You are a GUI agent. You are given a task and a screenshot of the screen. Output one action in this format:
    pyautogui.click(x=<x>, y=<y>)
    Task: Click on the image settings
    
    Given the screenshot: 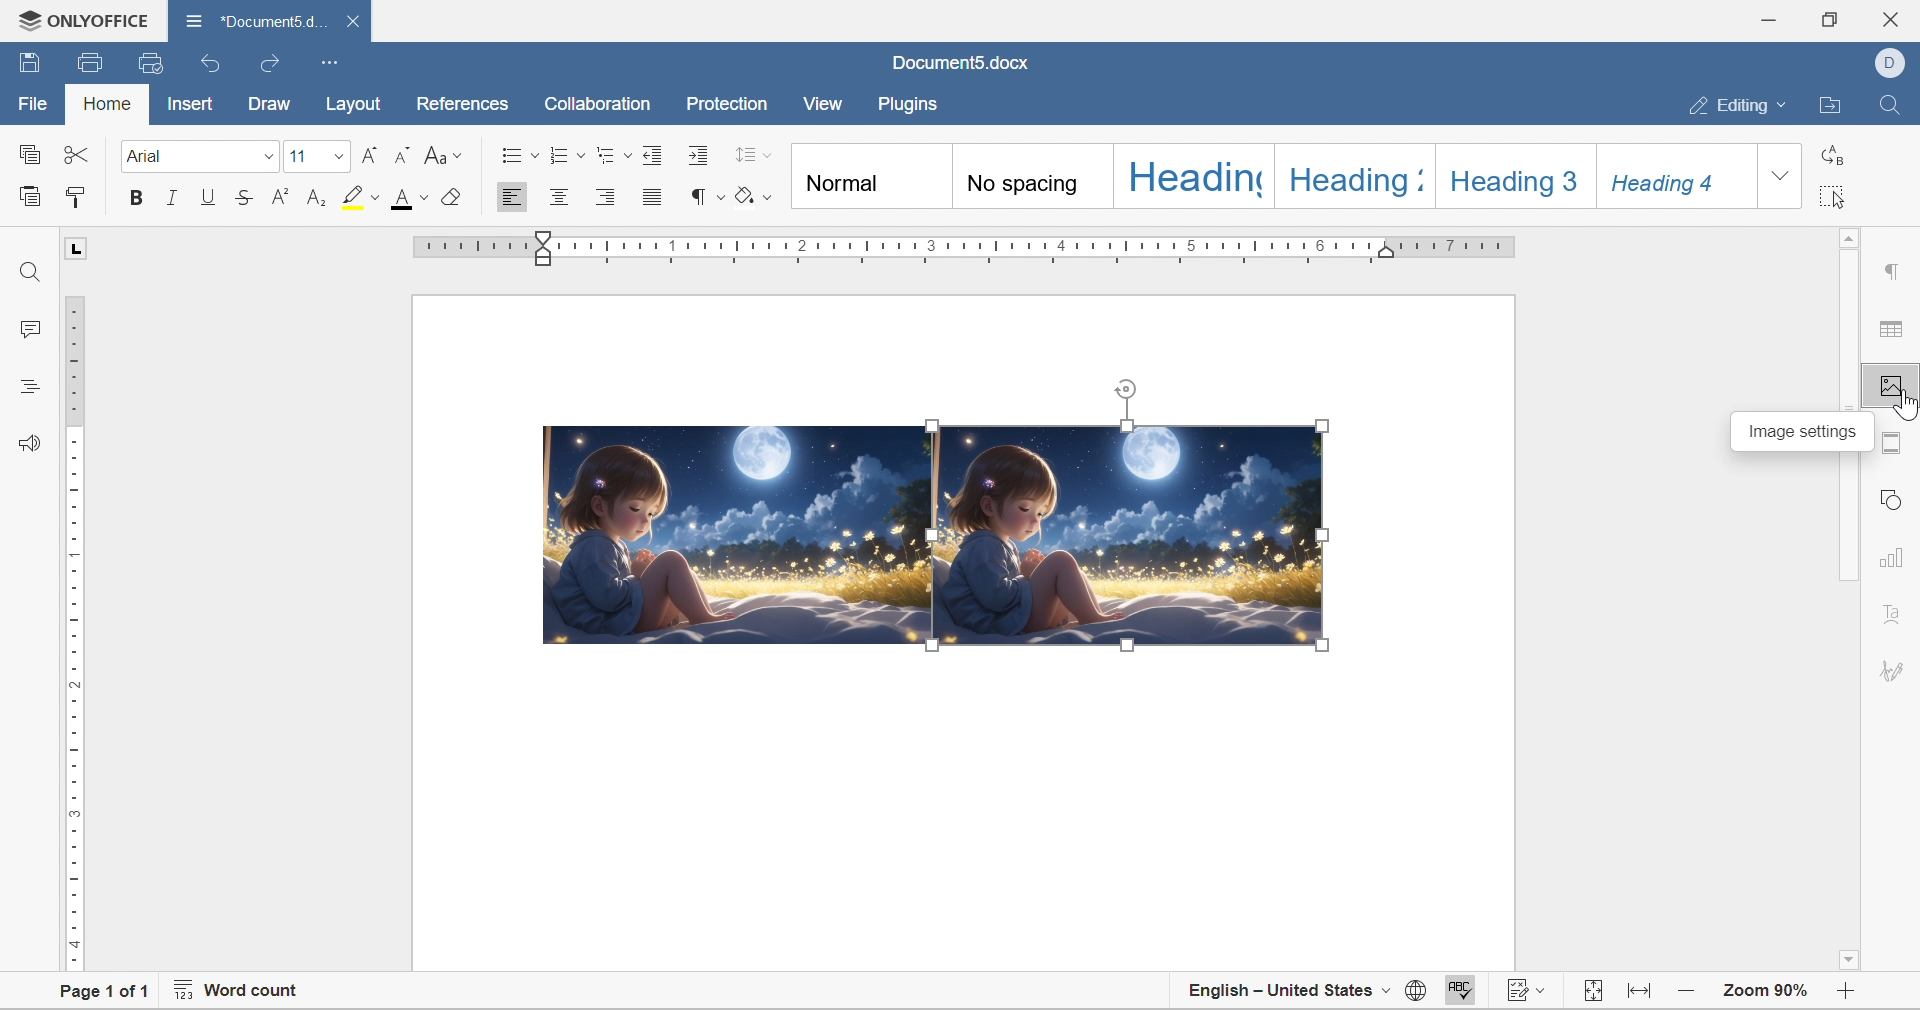 What is the action you would take?
    pyautogui.click(x=1806, y=431)
    